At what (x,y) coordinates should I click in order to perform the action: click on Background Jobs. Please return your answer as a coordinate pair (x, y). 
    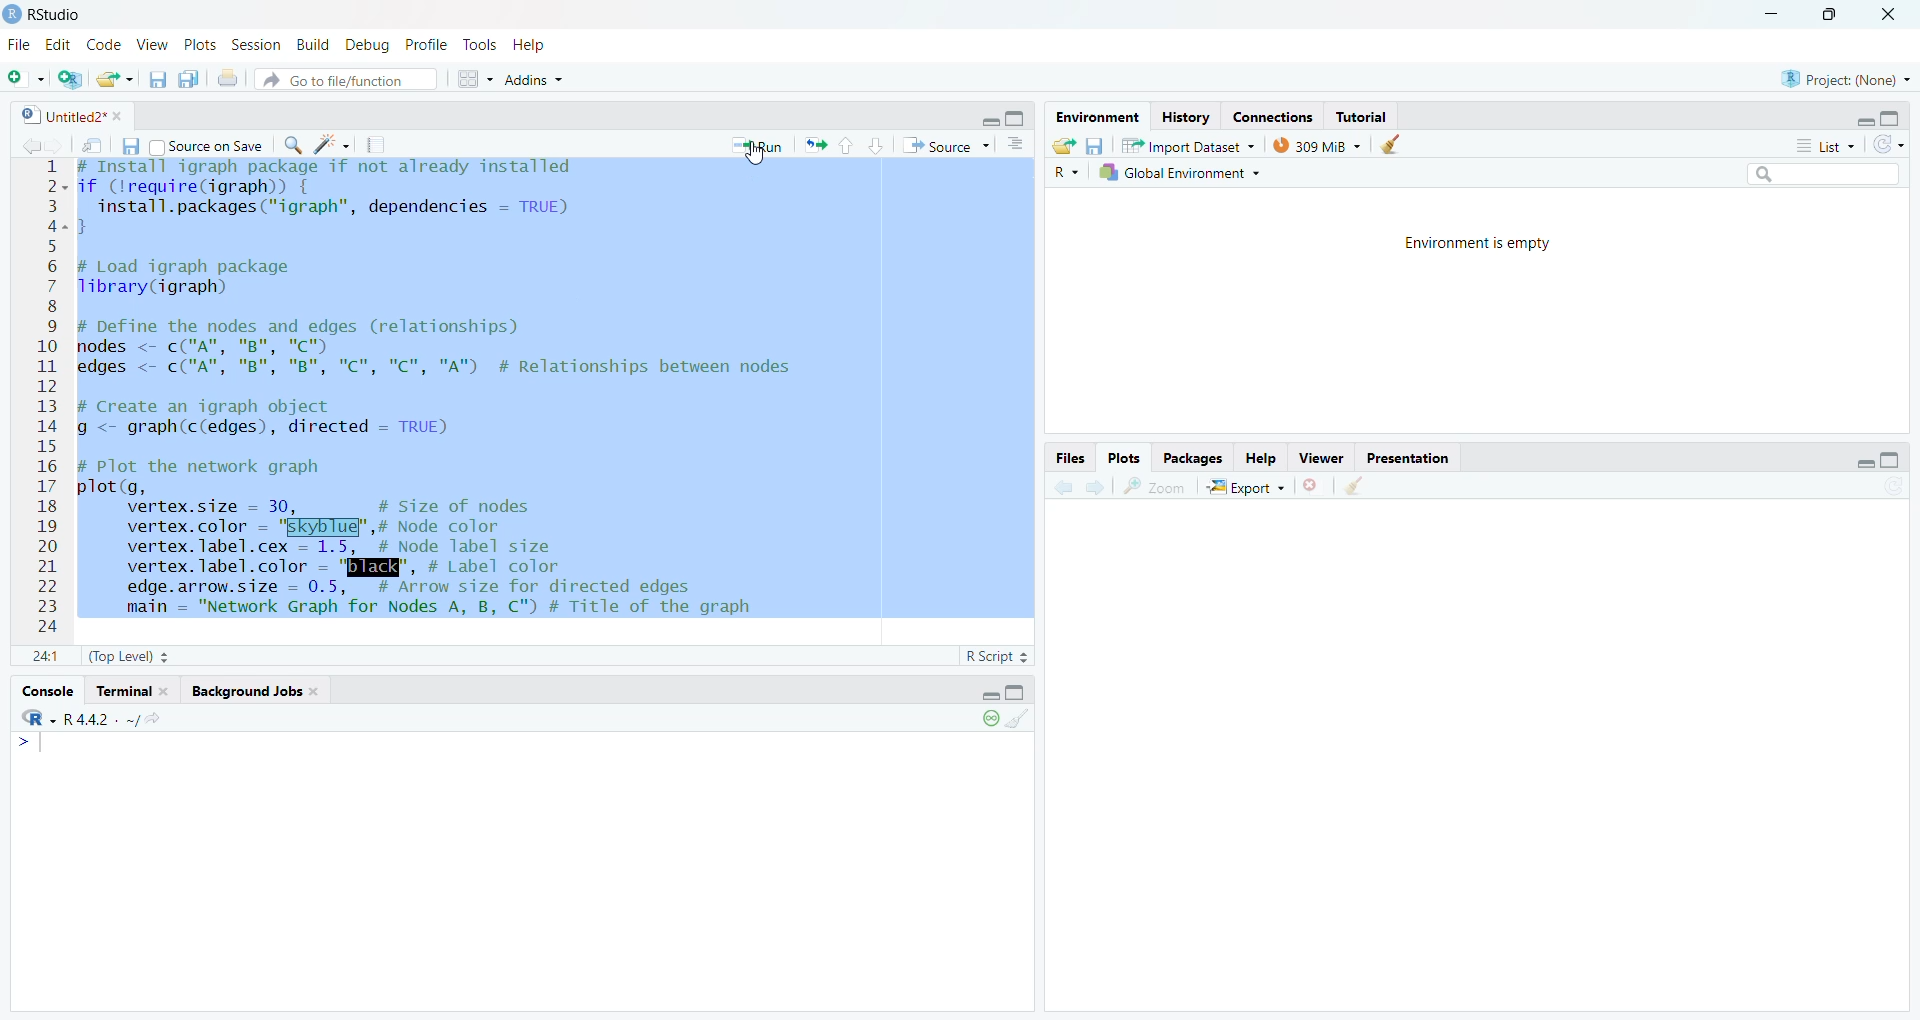
    Looking at the image, I should click on (249, 693).